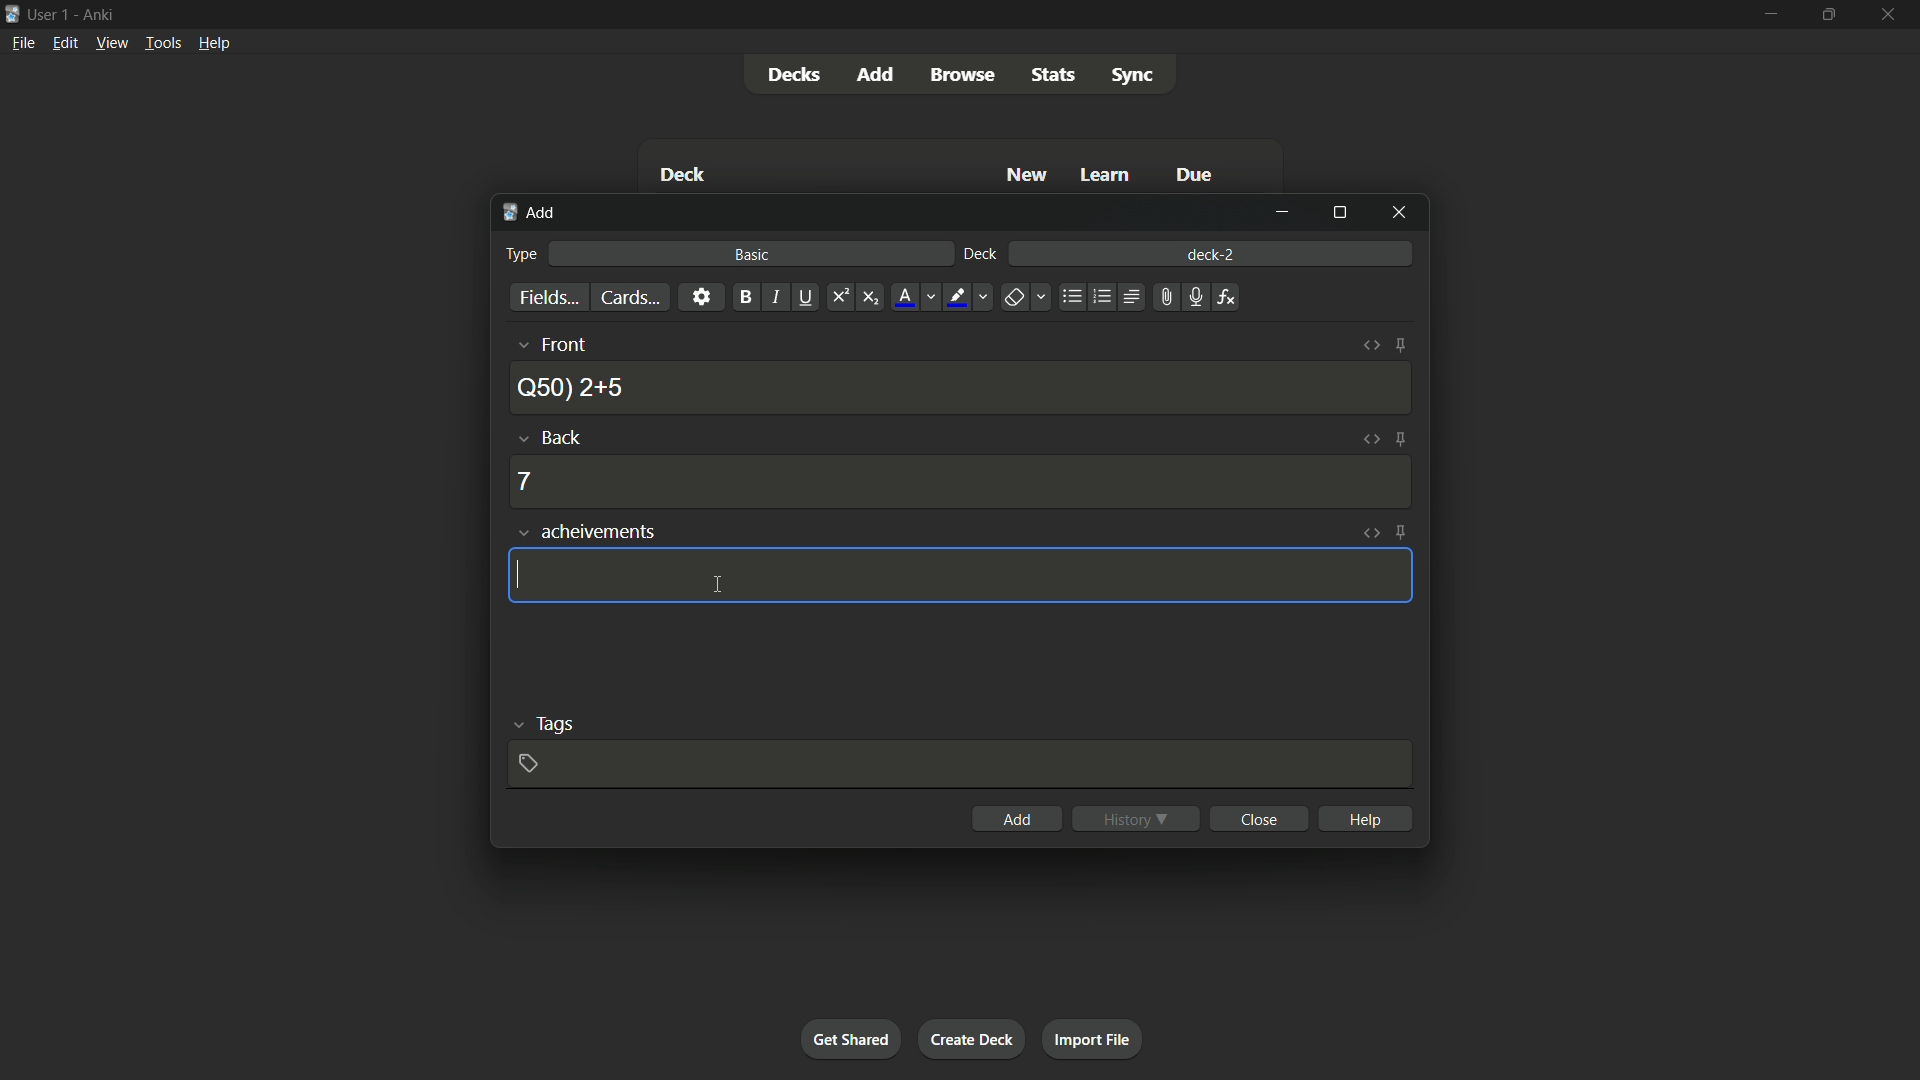  Describe the element at coordinates (1370, 534) in the screenshot. I see `toggle html editor` at that location.